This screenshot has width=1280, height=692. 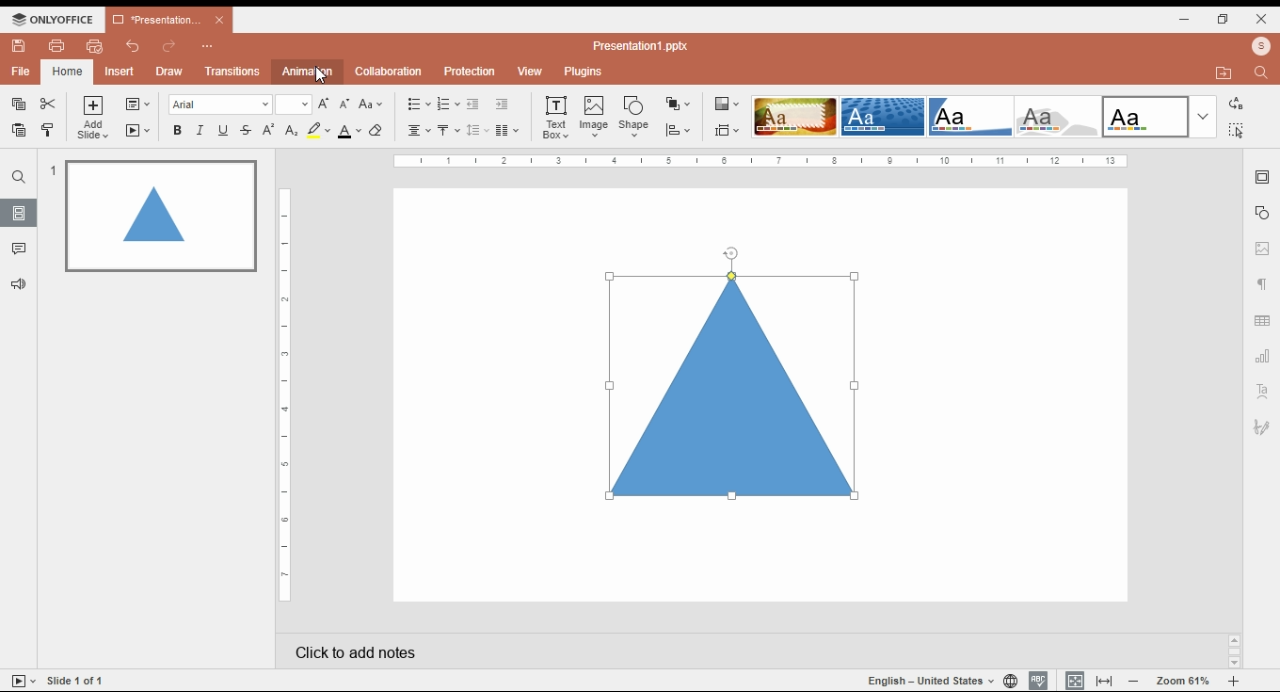 I want to click on color theme 3, so click(x=969, y=116).